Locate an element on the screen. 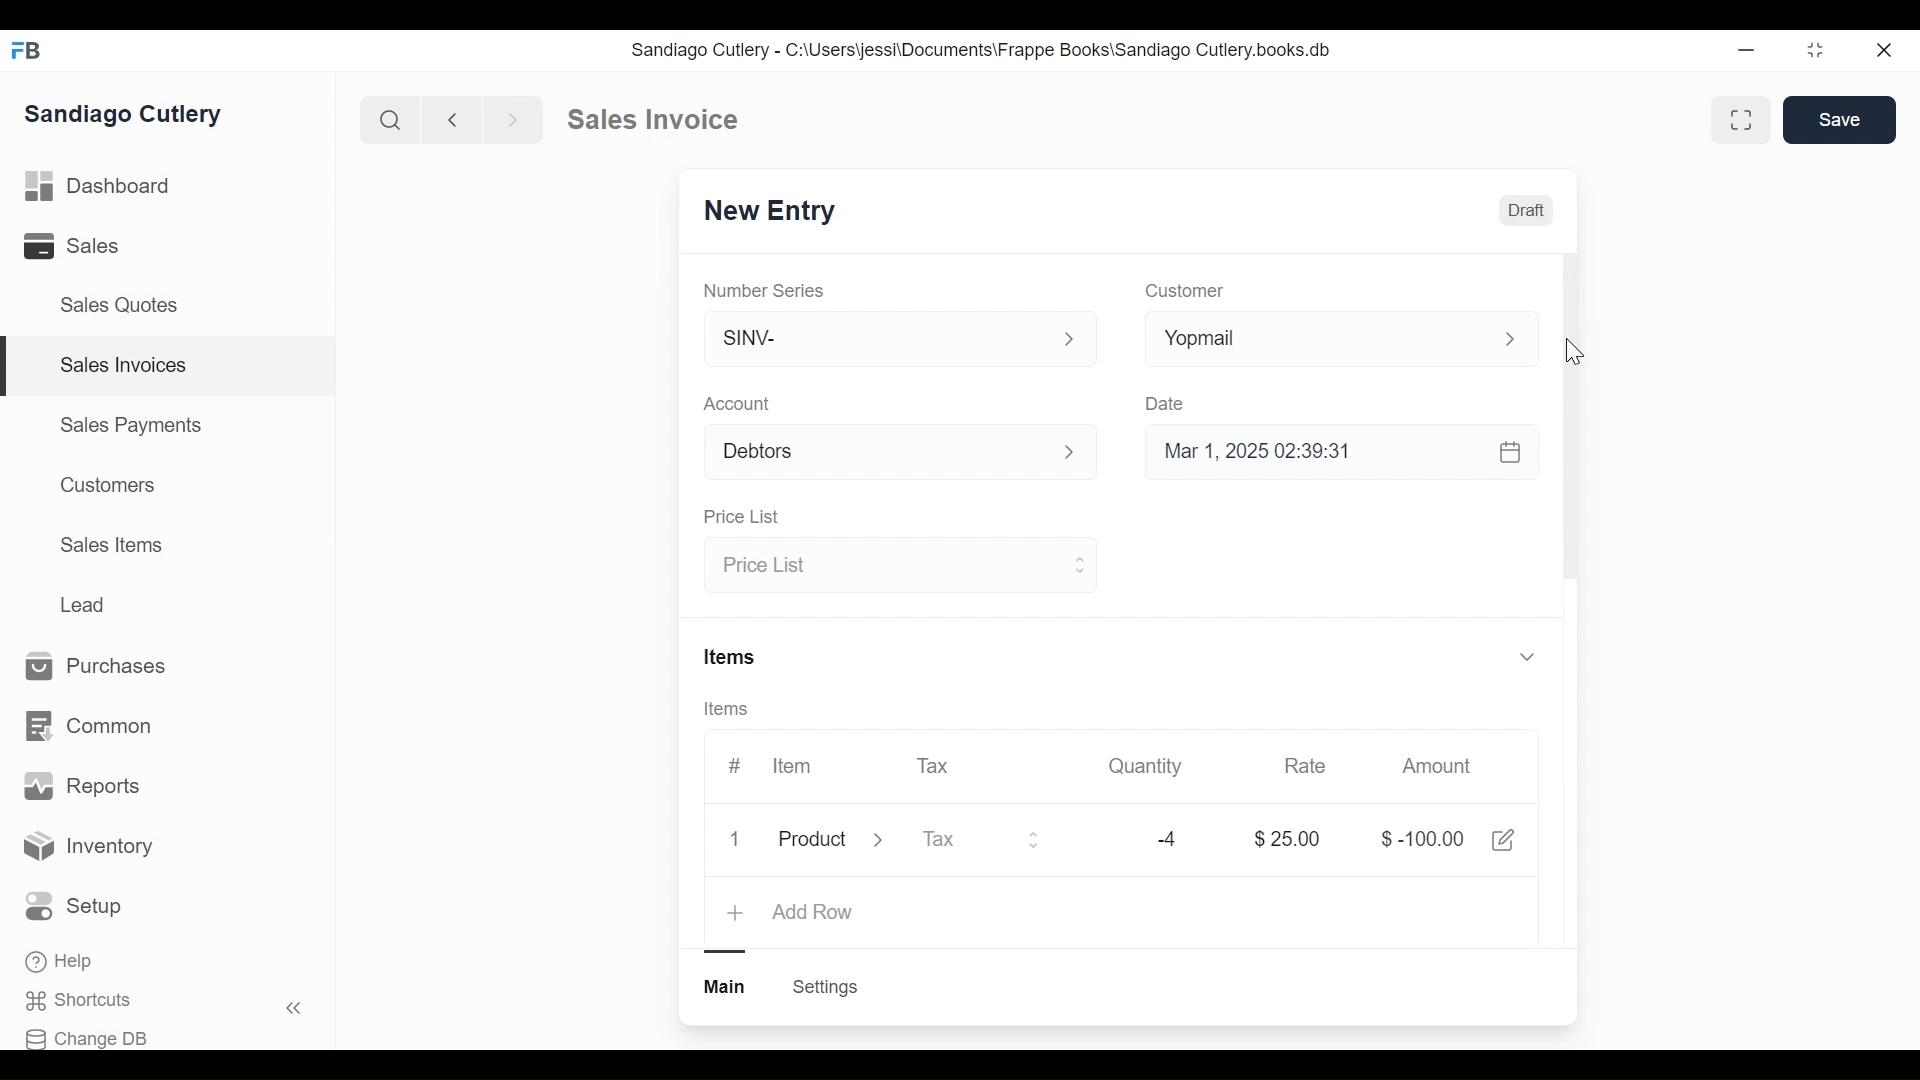 Image resolution: width=1920 pixels, height=1080 pixels. Customers is located at coordinates (110, 484).